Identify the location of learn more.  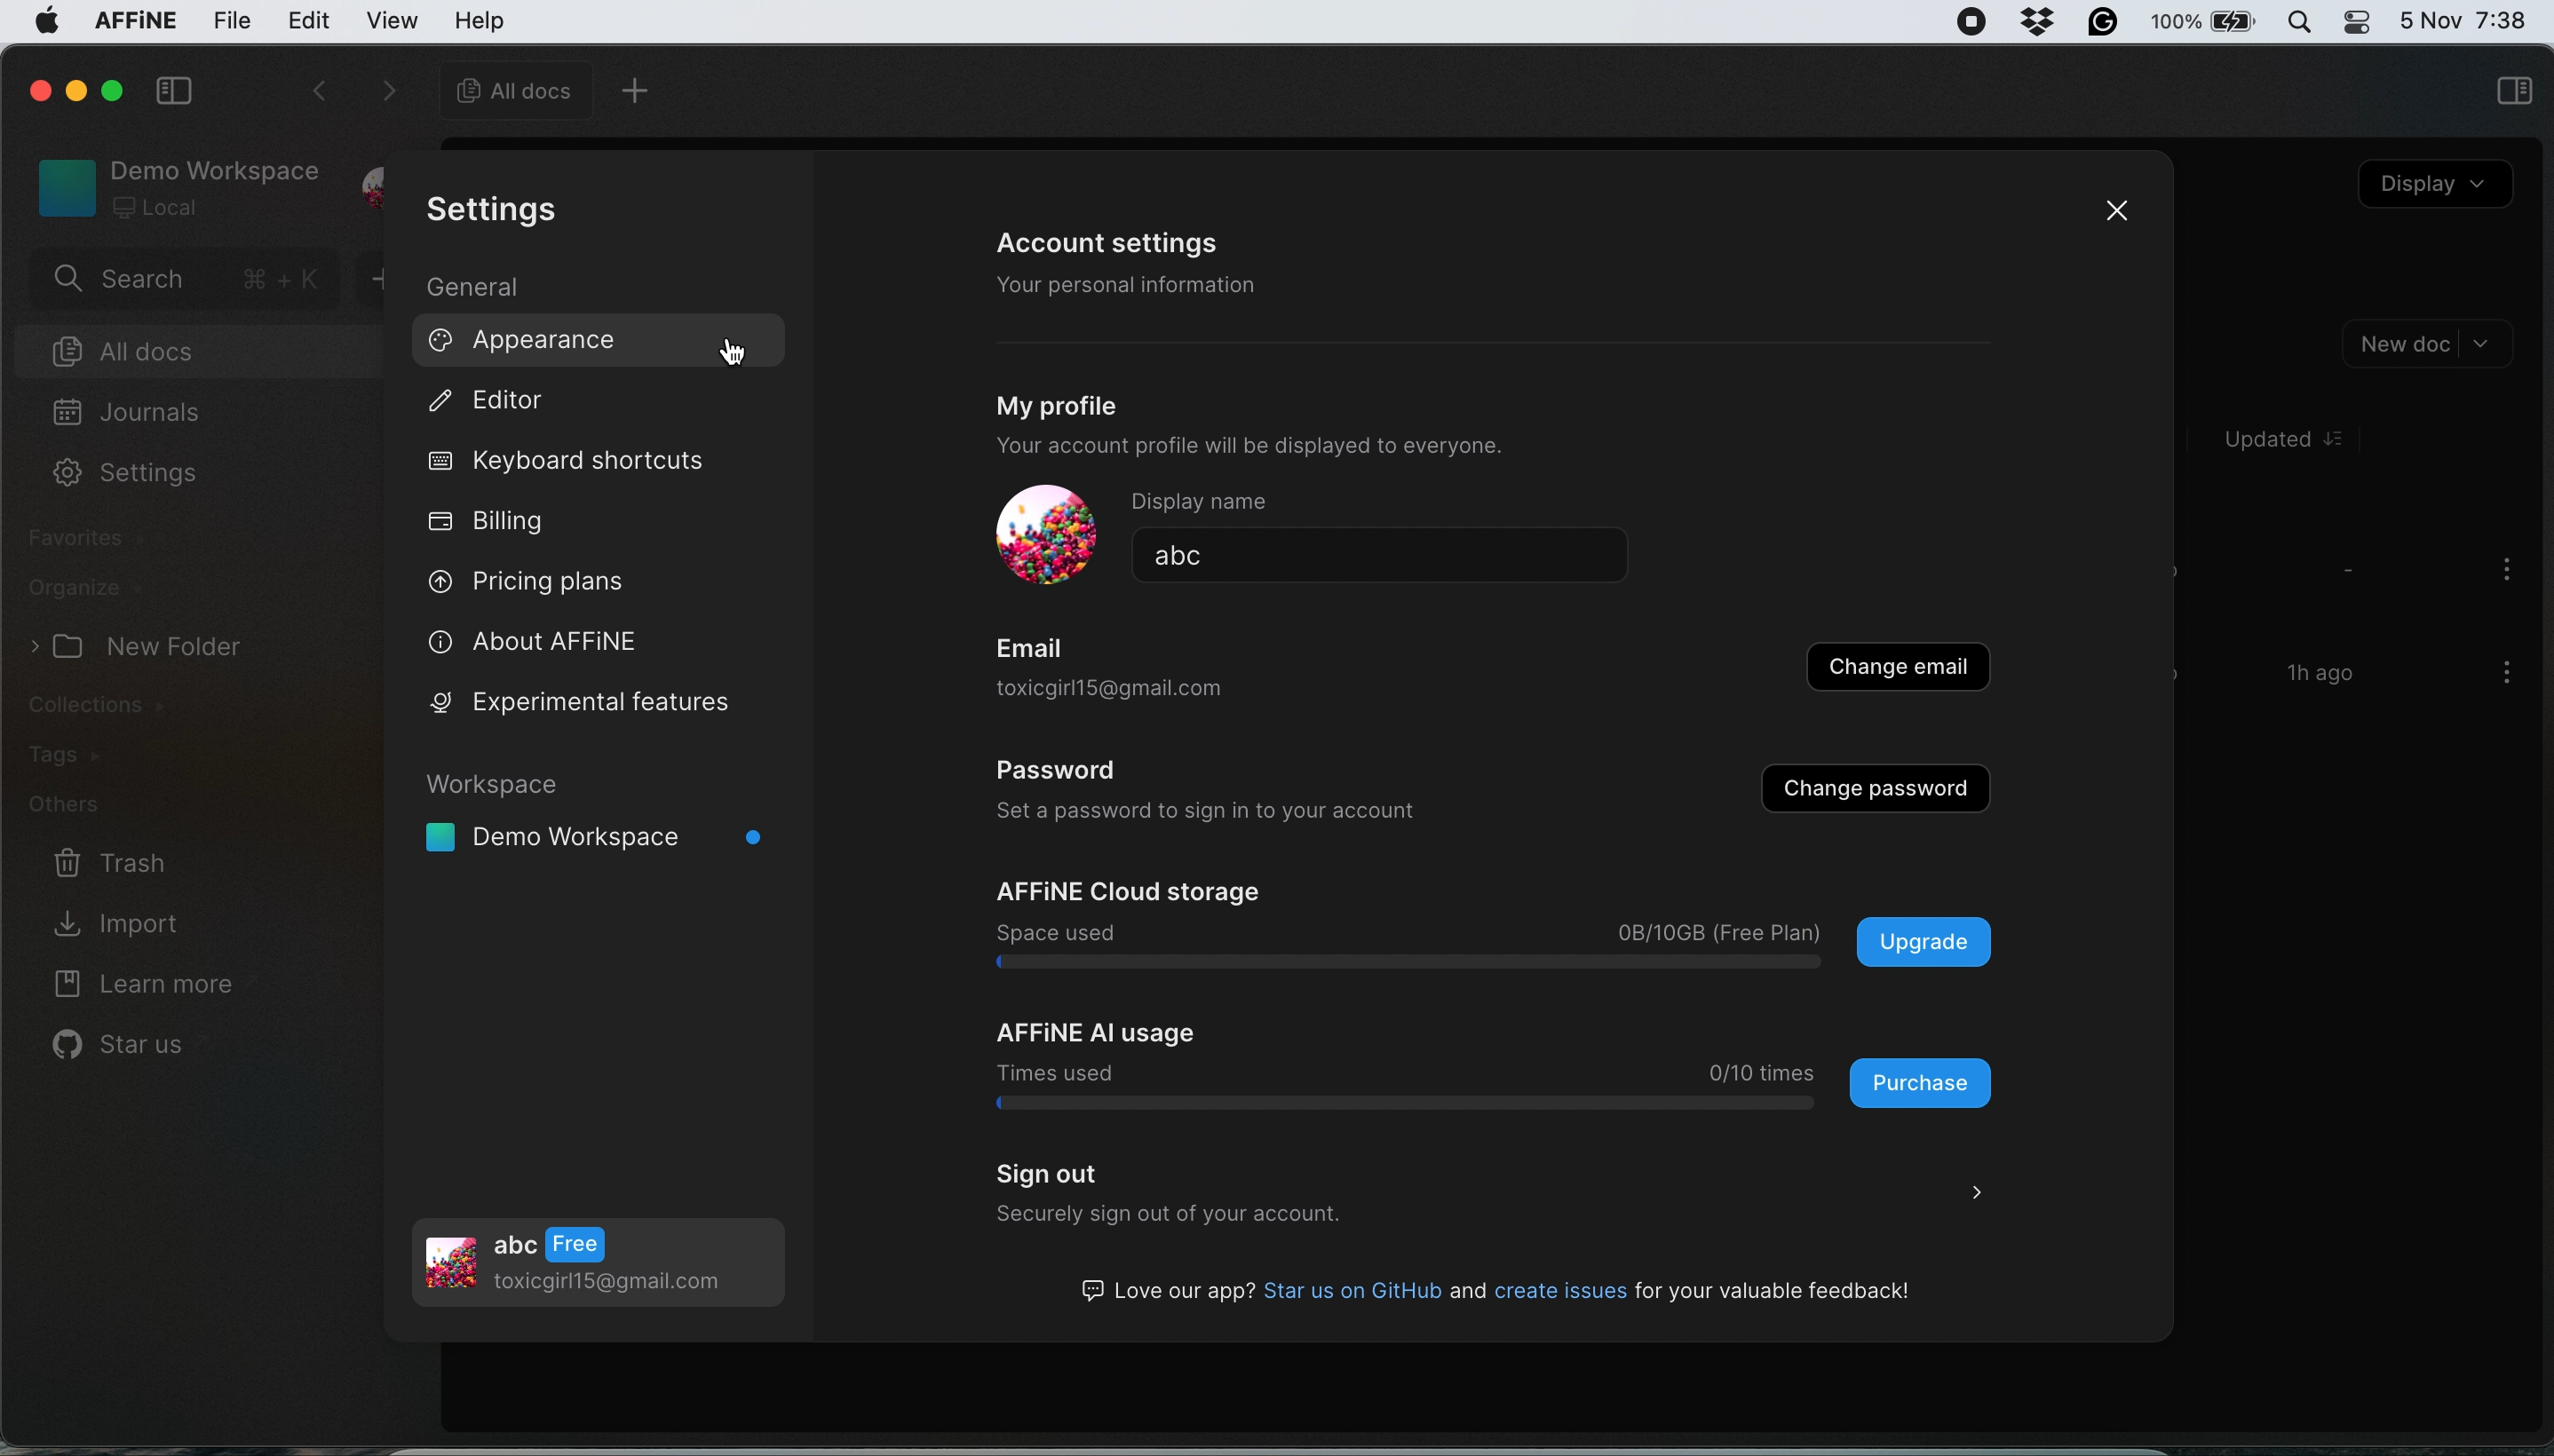
(151, 988).